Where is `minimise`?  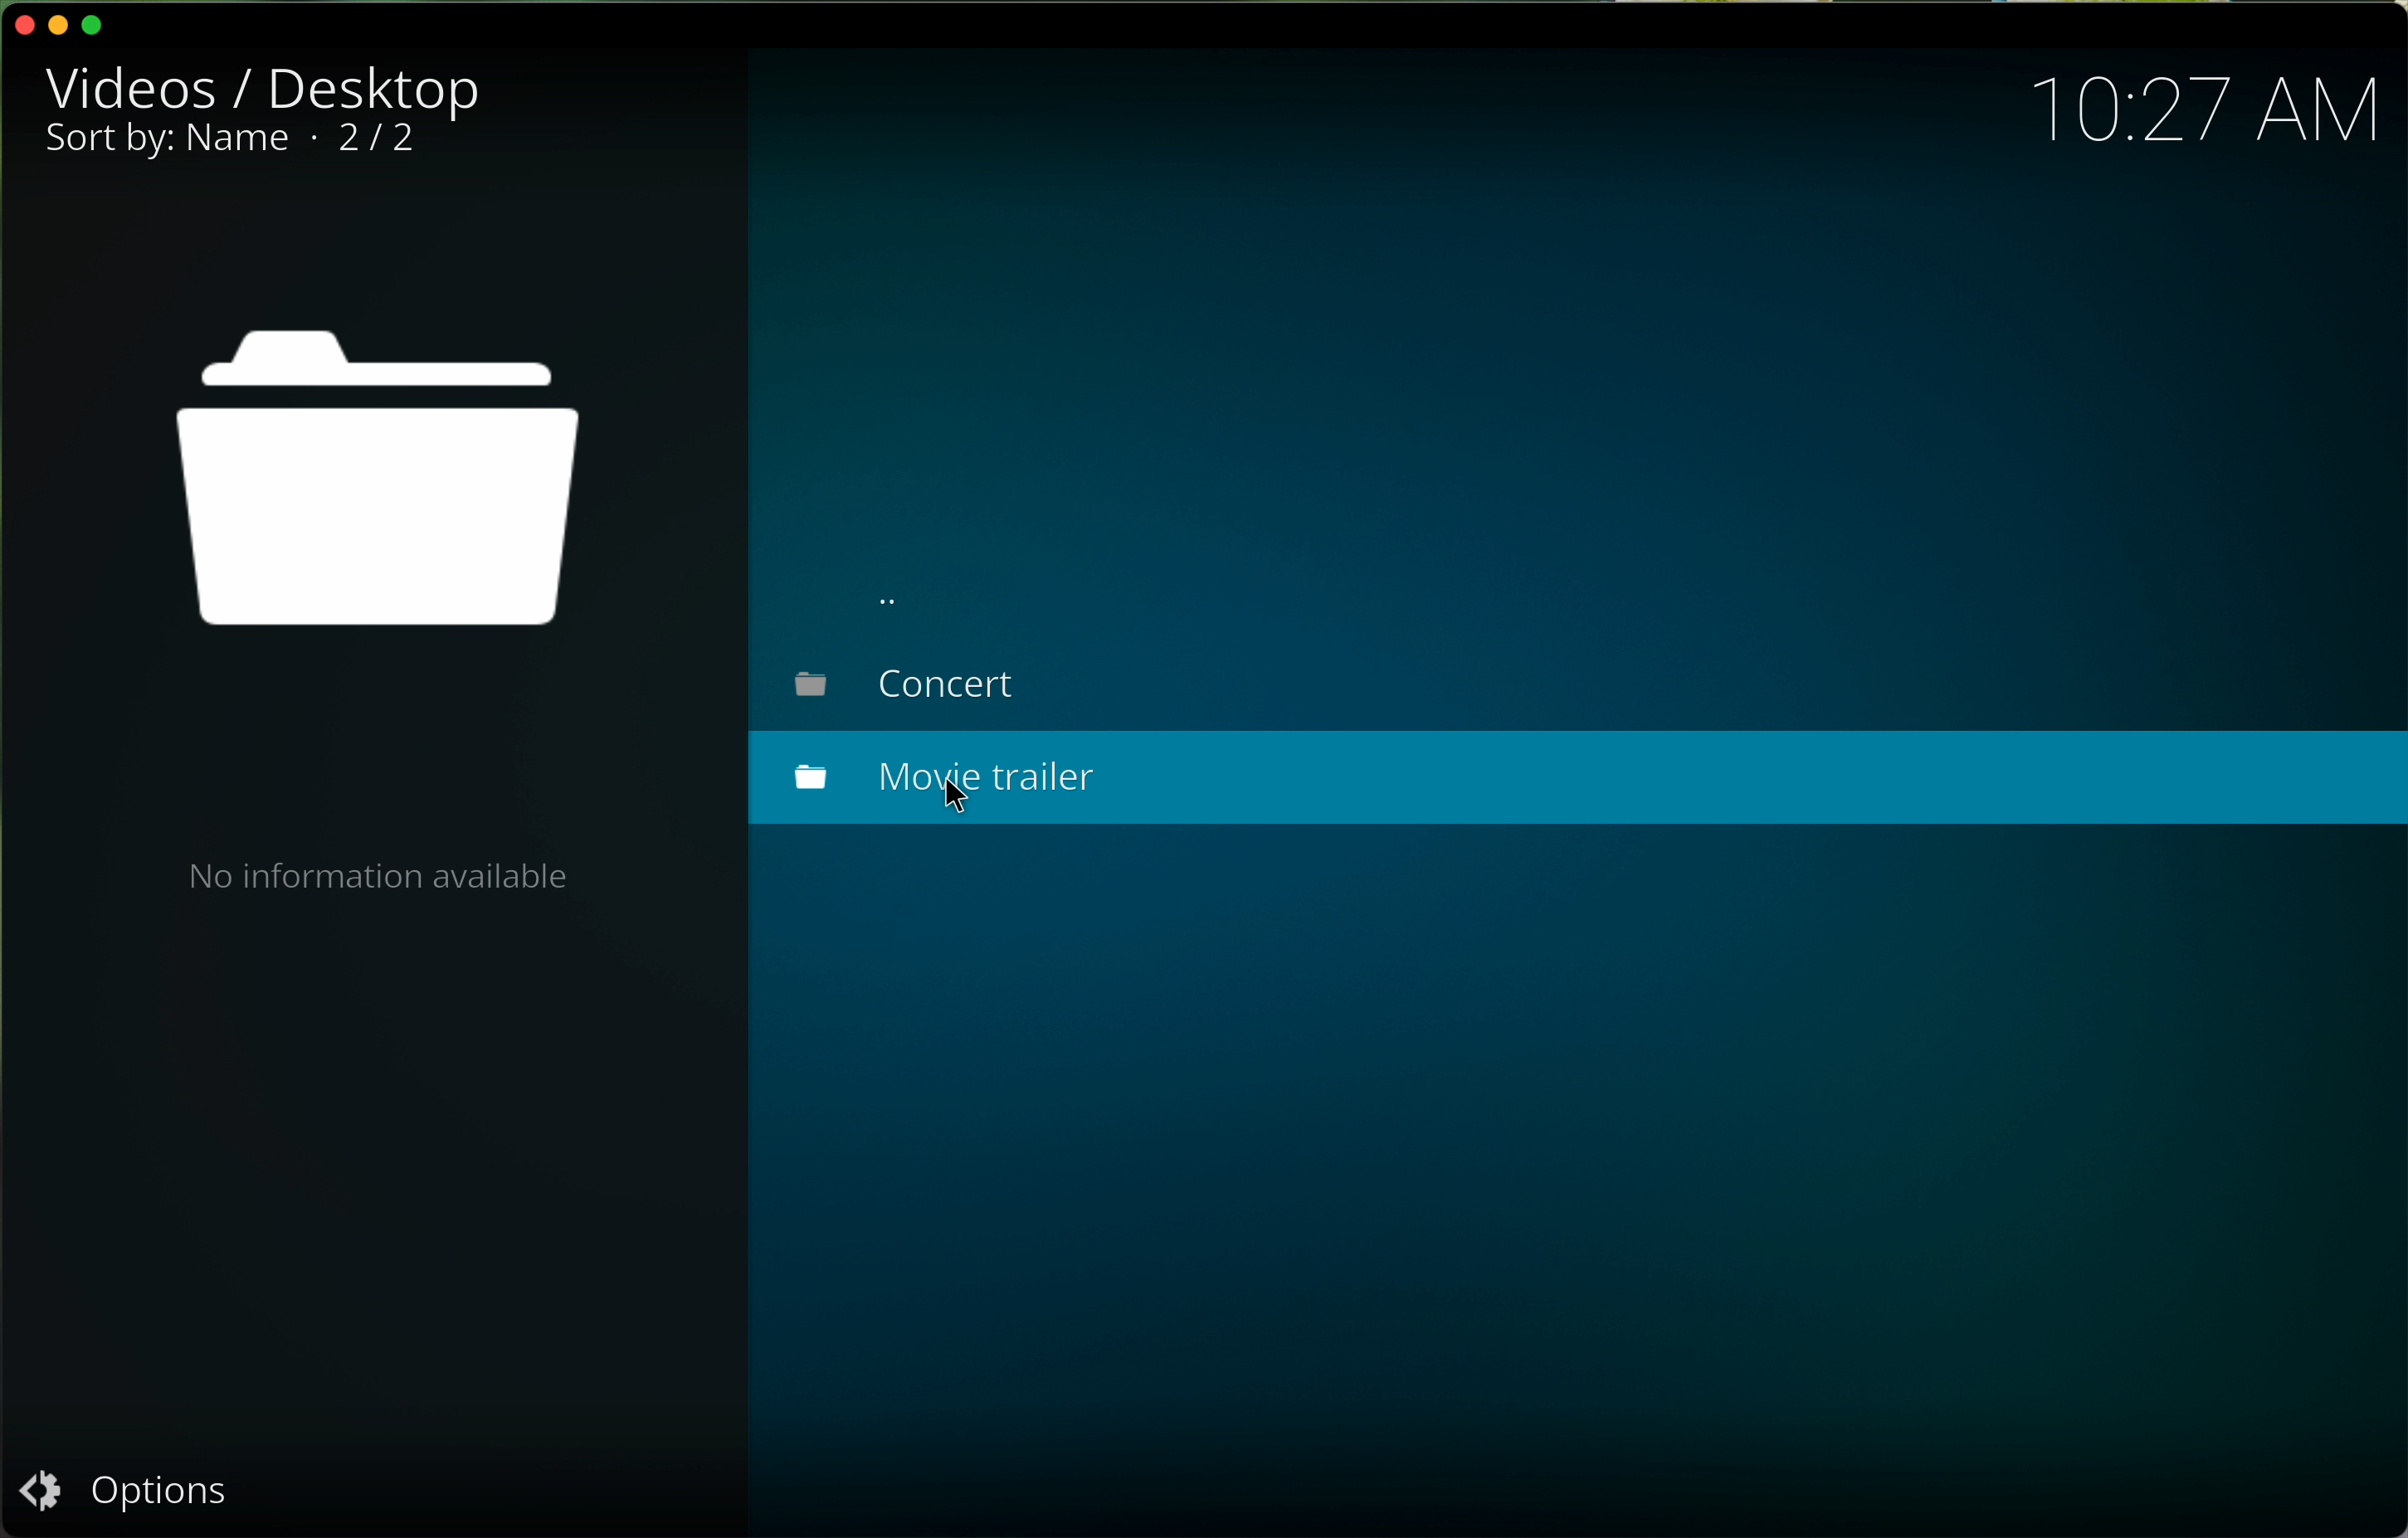
minimise is located at coordinates (61, 27).